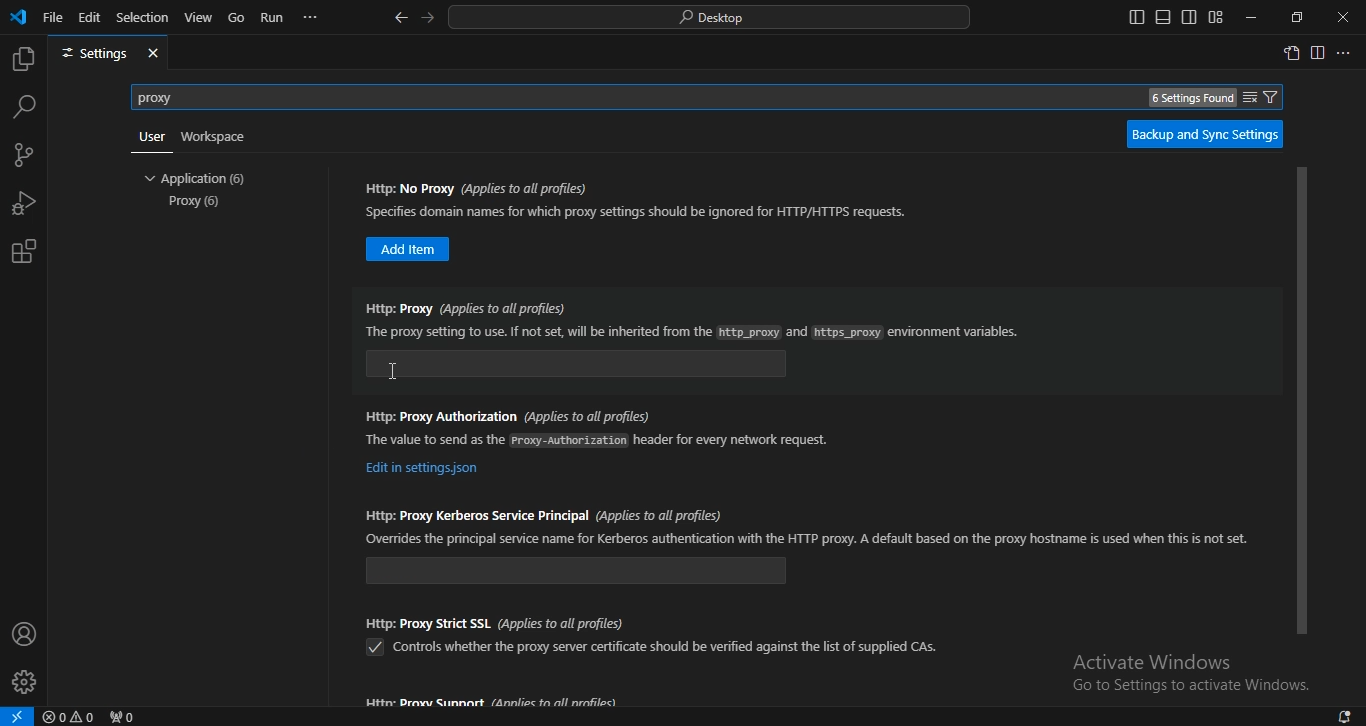 The image size is (1366, 726). What do you see at coordinates (1217, 16) in the screenshot?
I see `customize layout` at bounding box center [1217, 16].